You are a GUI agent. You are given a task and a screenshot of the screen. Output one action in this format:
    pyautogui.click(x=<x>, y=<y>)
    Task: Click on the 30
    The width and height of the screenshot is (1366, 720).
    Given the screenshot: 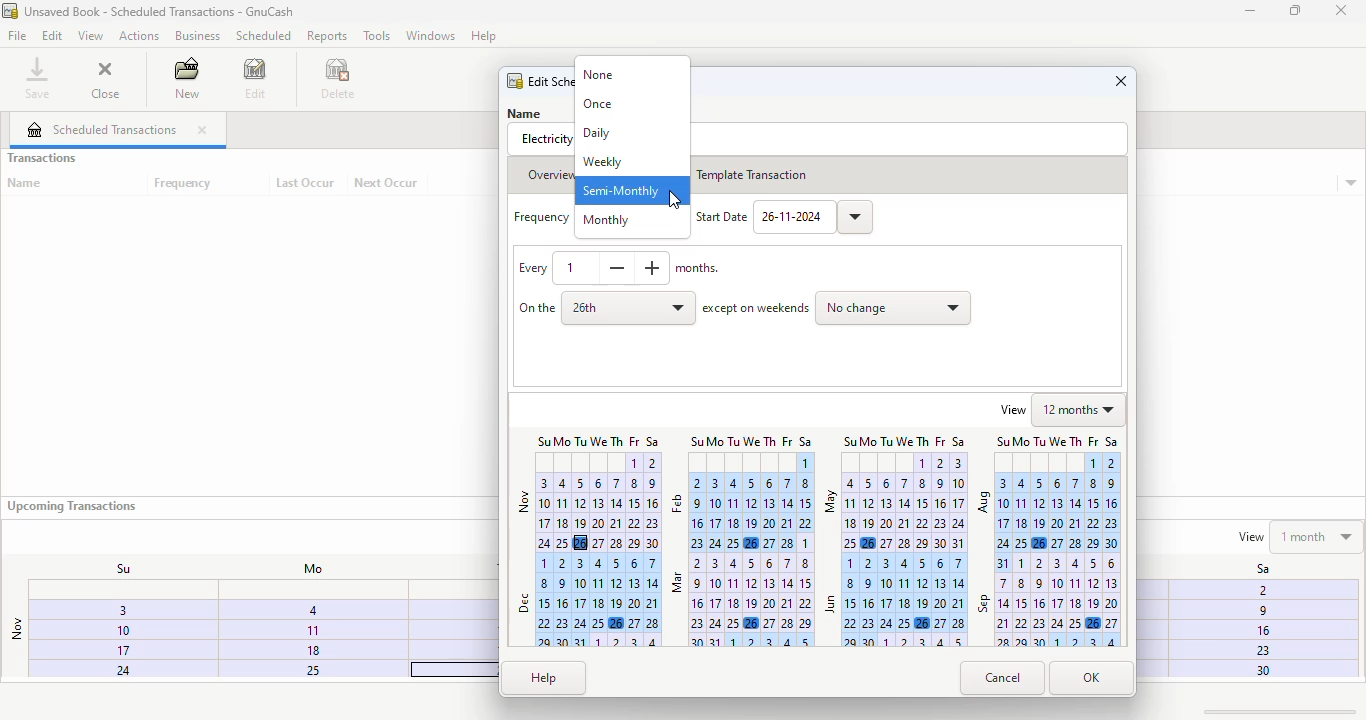 What is the action you would take?
    pyautogui.click(x=1260, y=671)
    